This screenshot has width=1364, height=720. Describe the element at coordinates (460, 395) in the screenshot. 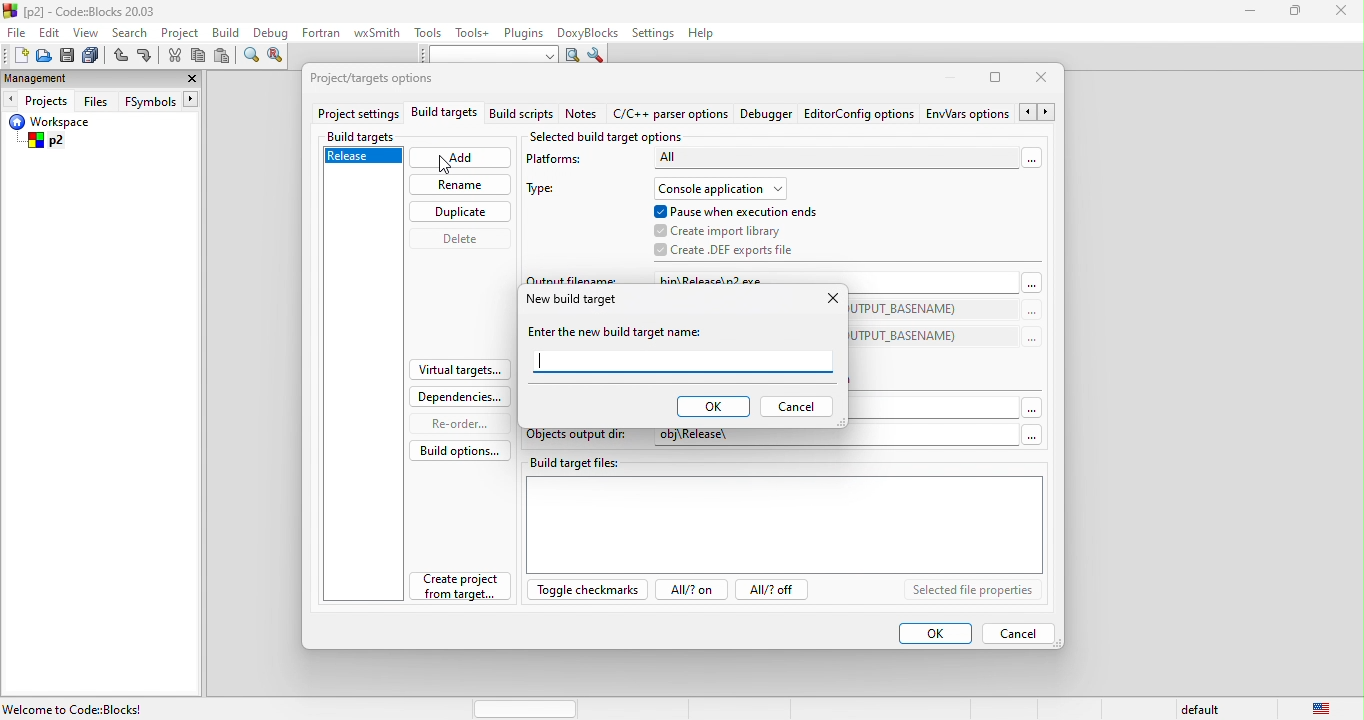

I see `dependencies` at that location.